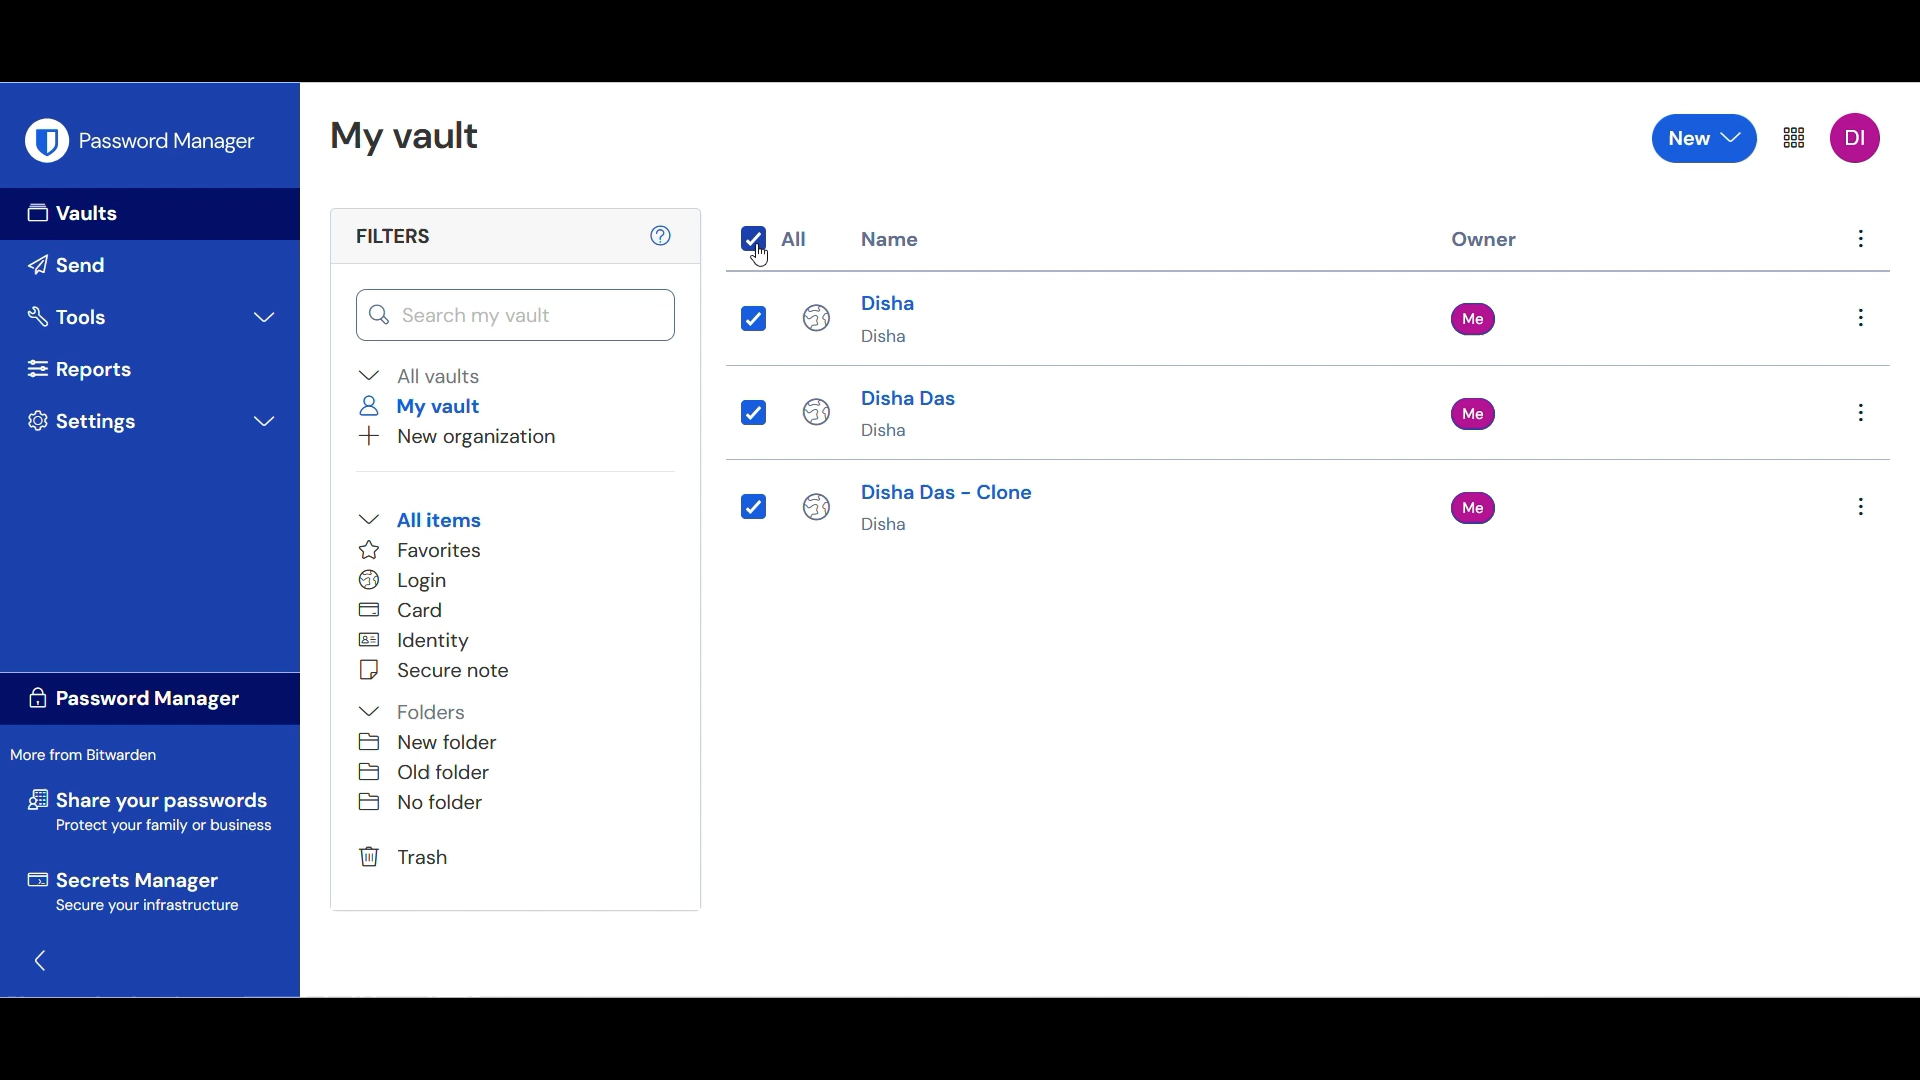  What do you see at coordinates (1855, 137) in the screenshot?
I see `DI` at bounding box center [1855, 137].